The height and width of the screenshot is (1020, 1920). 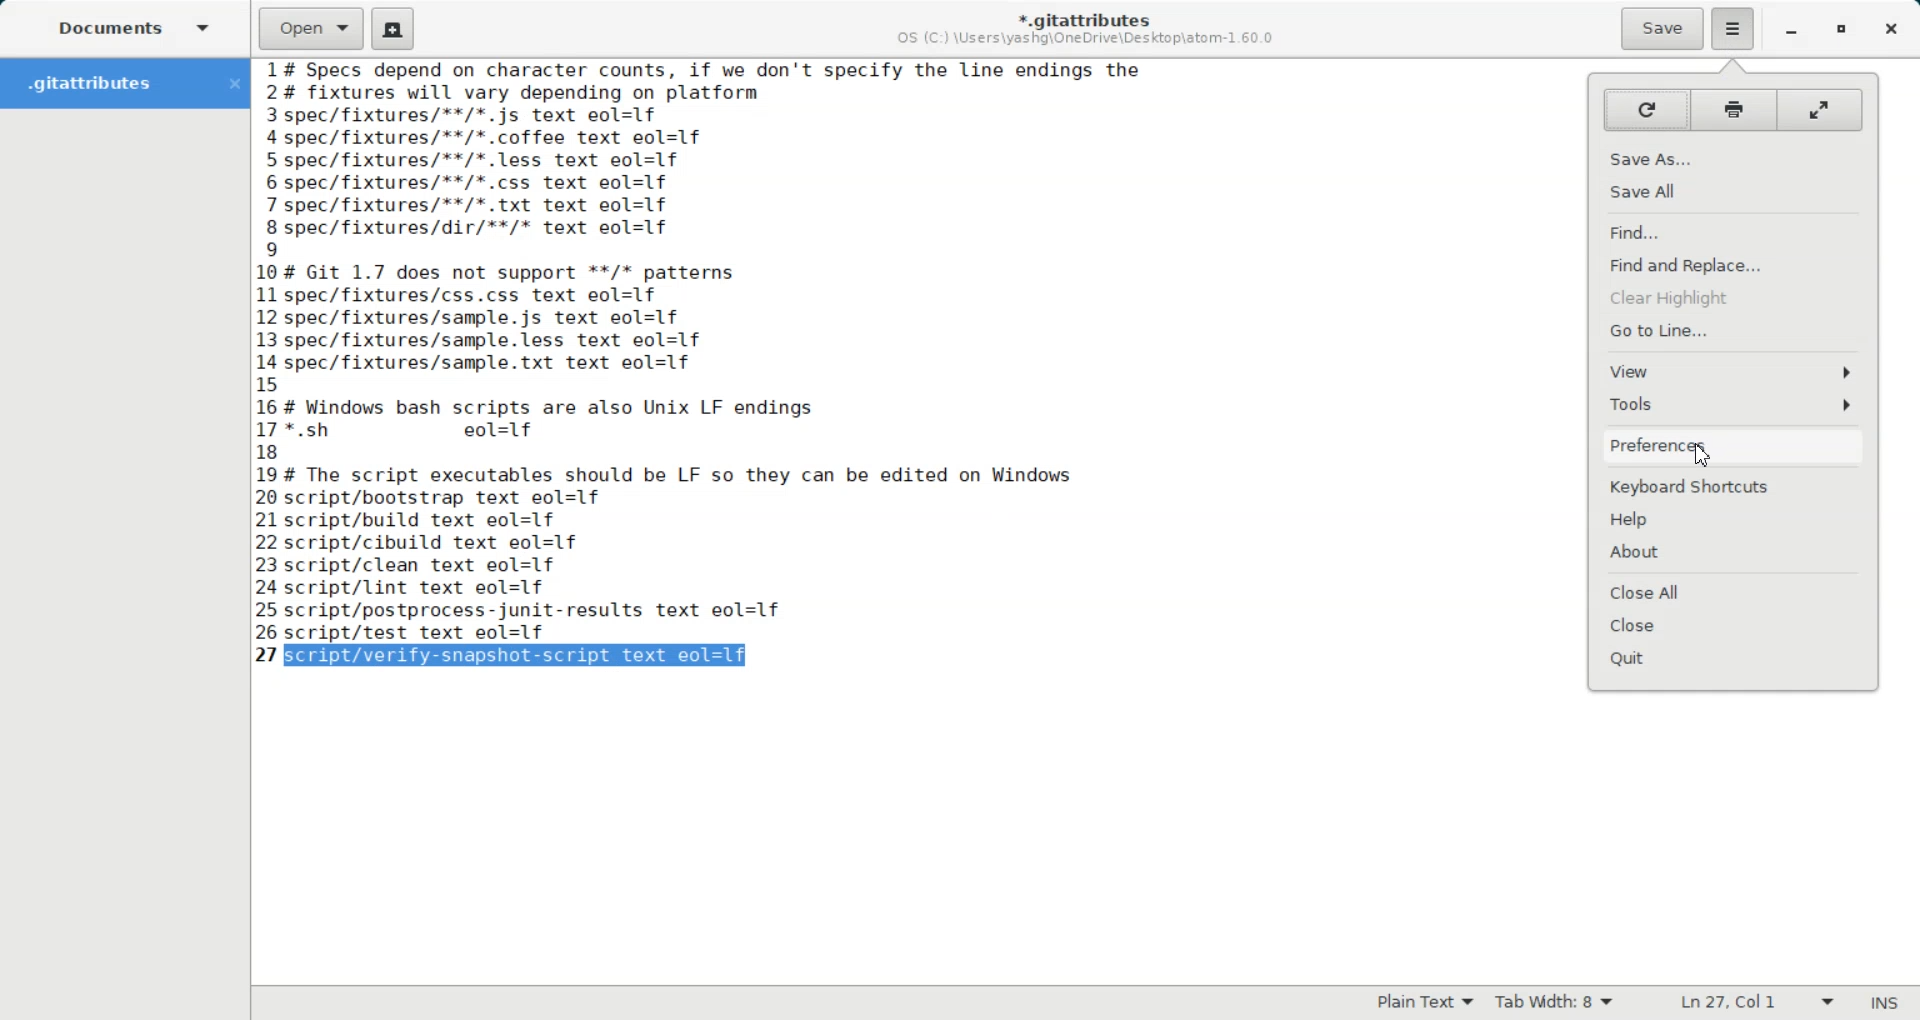 What do you see at coordinates (524, 656) in the screenshot?
I see `script/verify-snapshot-script text eol=lf (selected)` at bounding box center [524, 656].